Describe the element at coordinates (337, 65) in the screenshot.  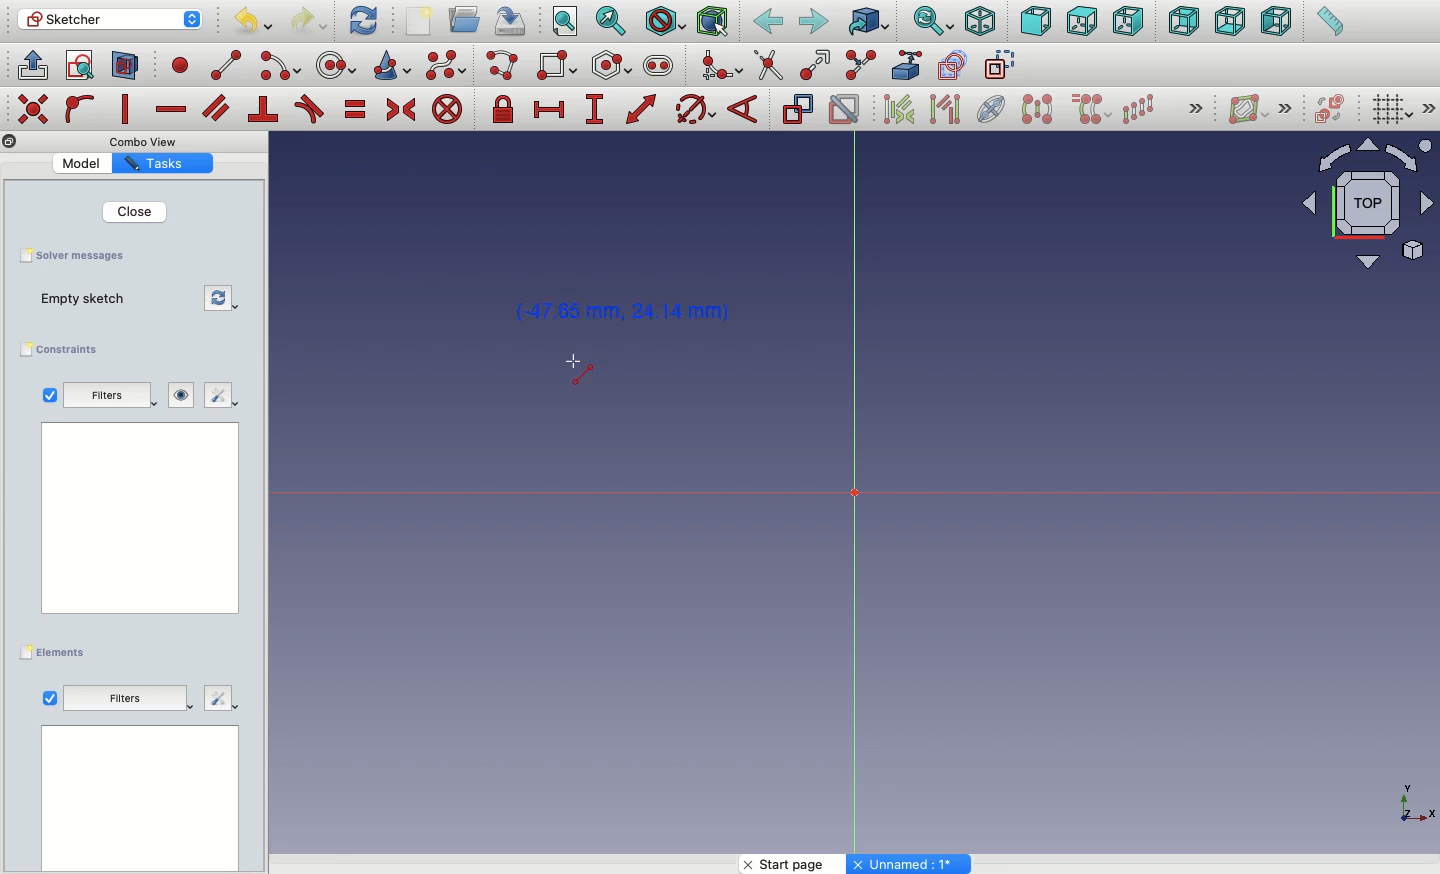
I see `circle` at that location.